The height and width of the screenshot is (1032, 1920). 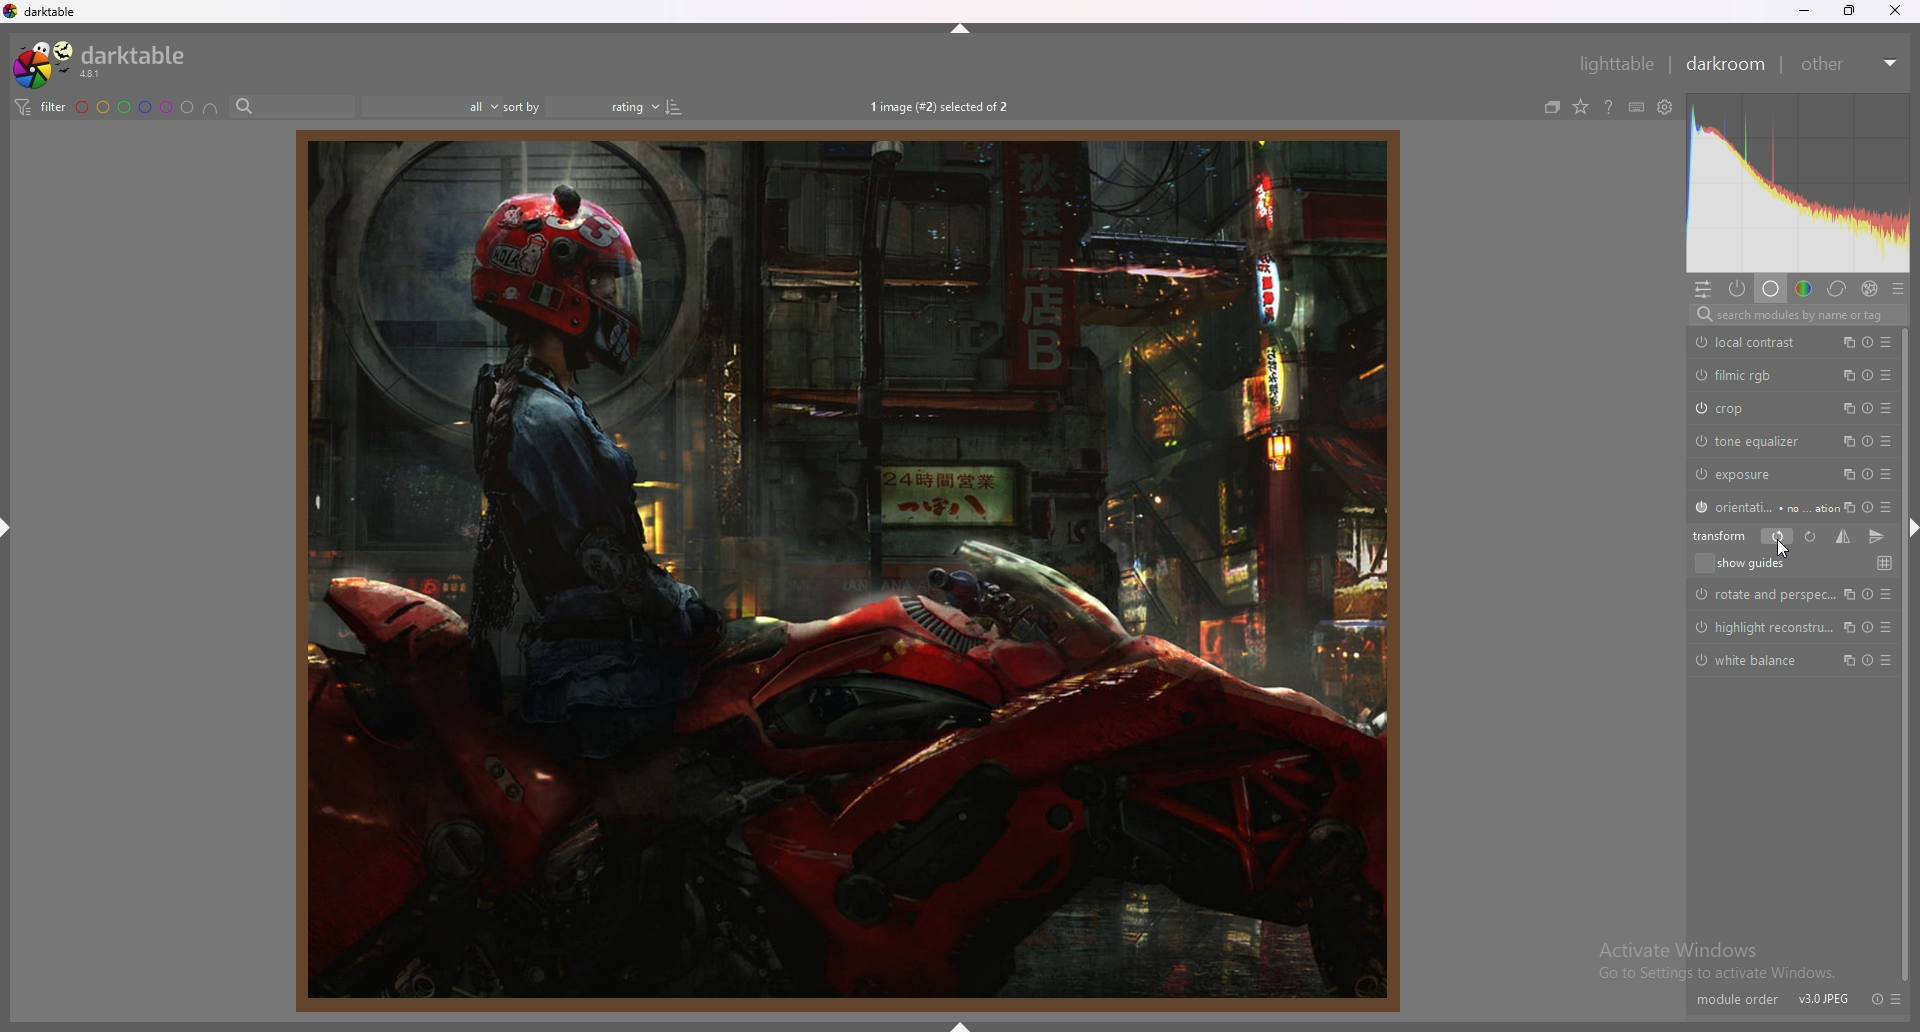 I want to click on search modules by name or tag, so click(x=1796, y=315).